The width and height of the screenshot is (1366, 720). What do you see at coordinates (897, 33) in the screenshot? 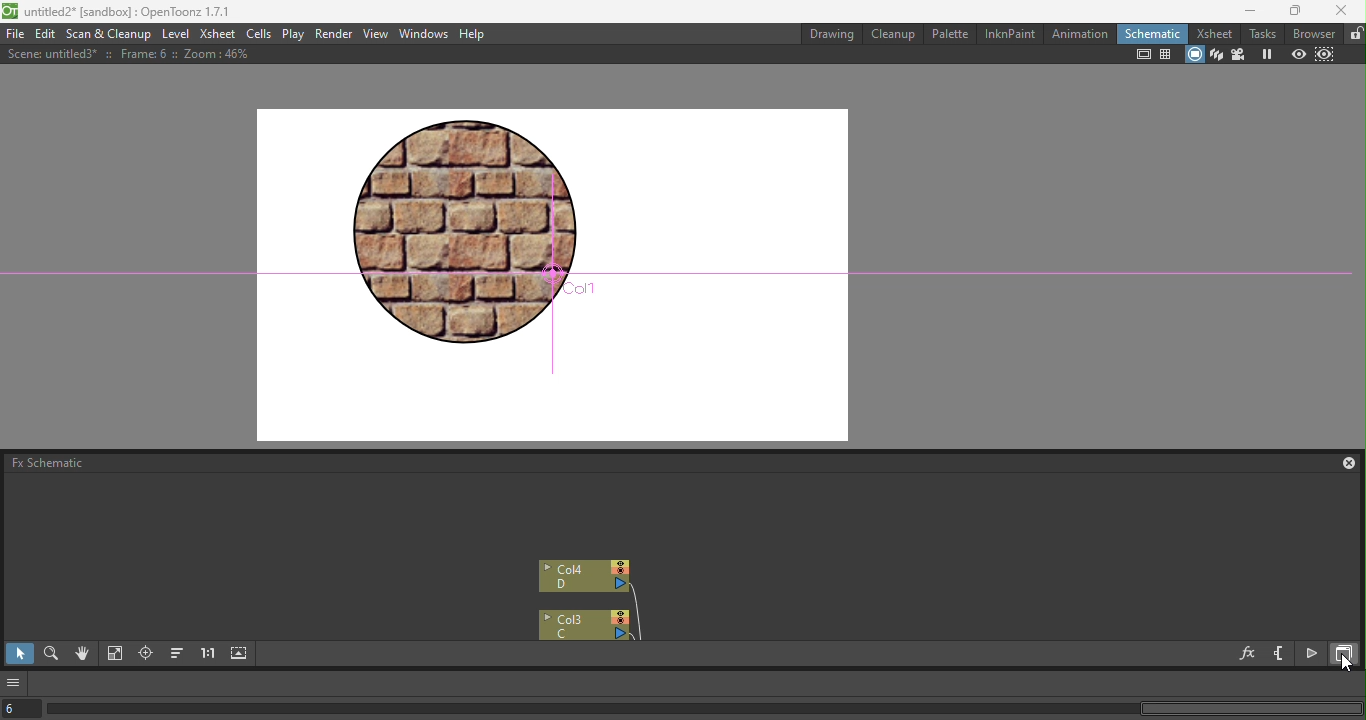
I see `Cleanup` at bounding box center [897, 33].